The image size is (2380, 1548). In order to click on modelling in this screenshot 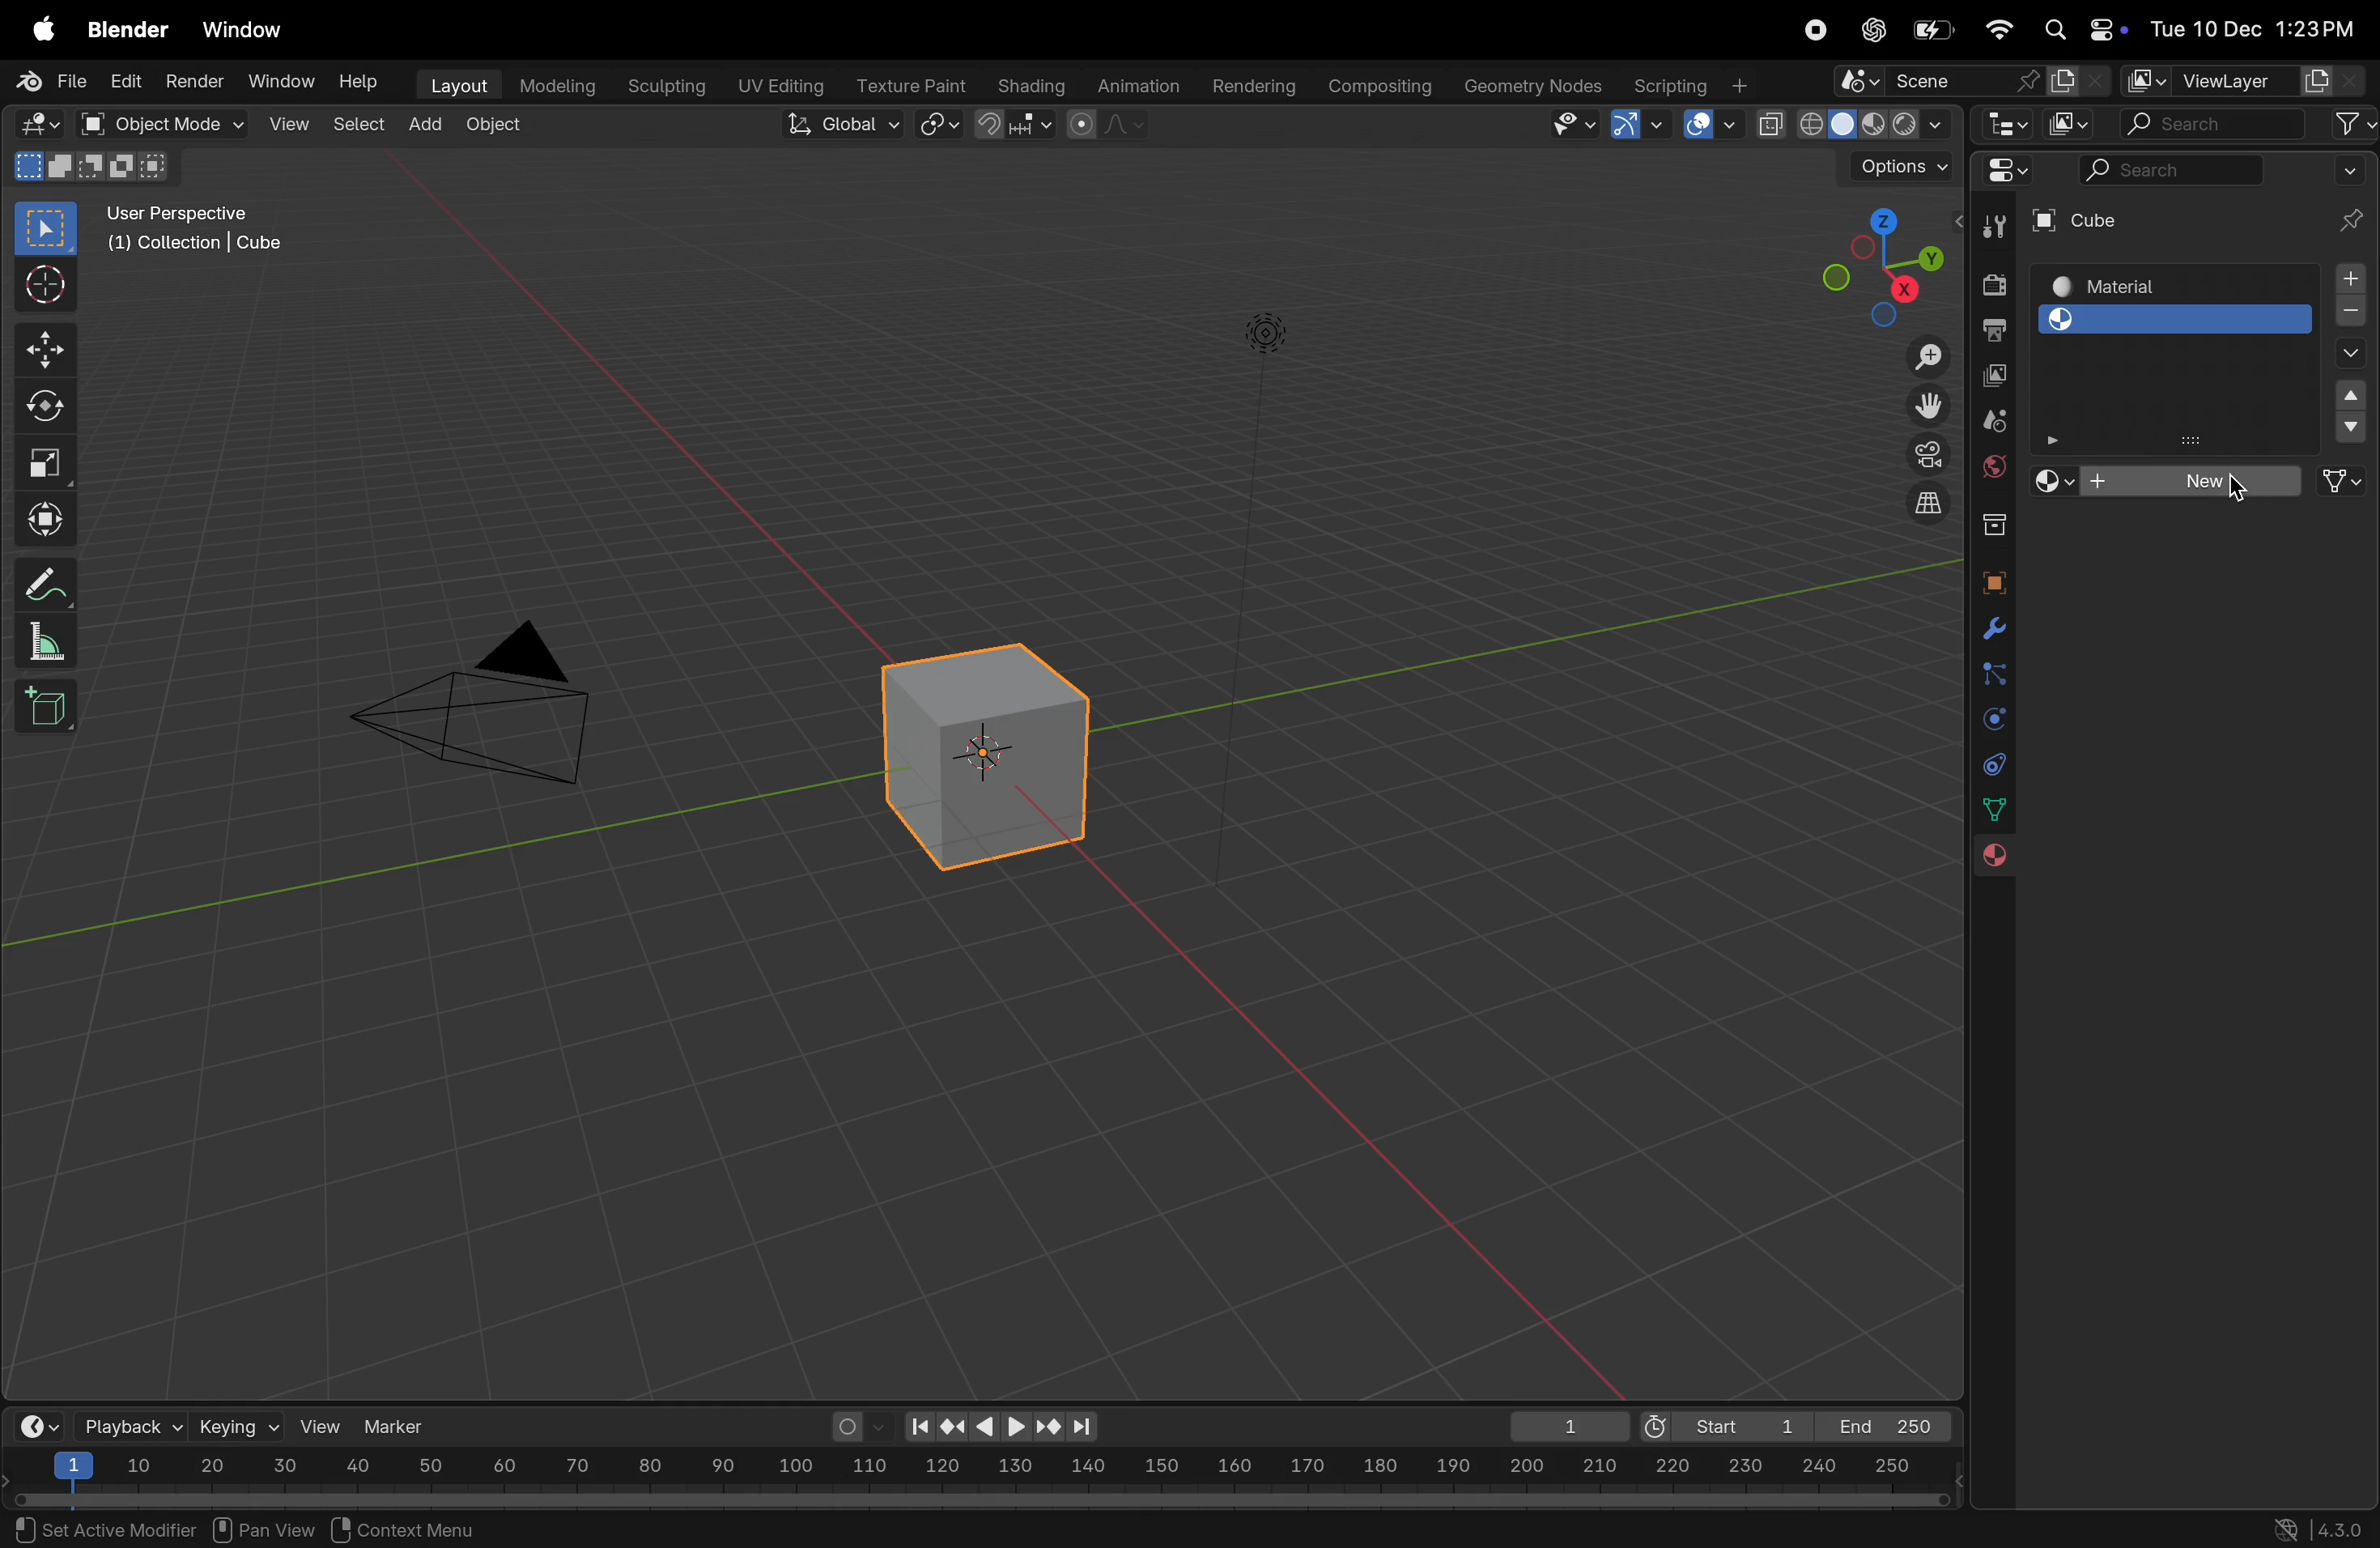, I will do `click(555, 83)`.